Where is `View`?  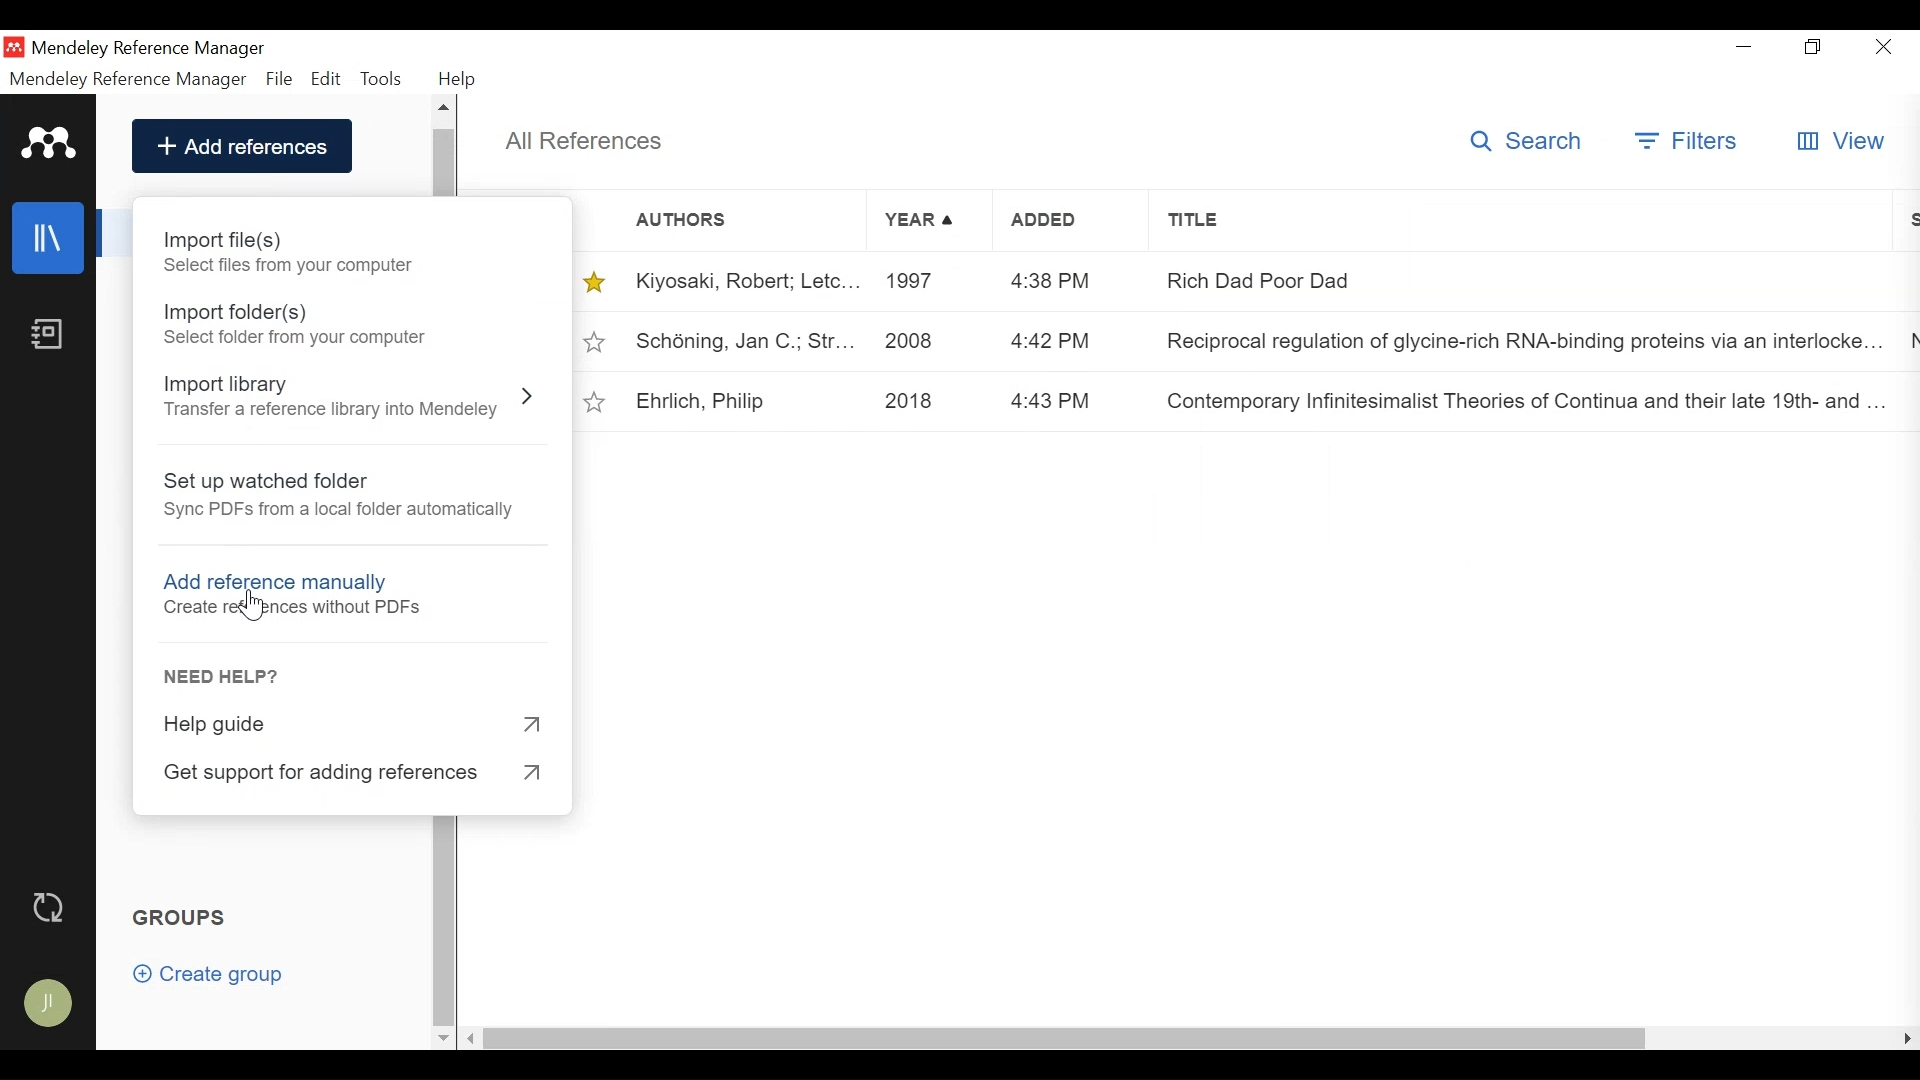
View is located at coordinates (1847, 140).